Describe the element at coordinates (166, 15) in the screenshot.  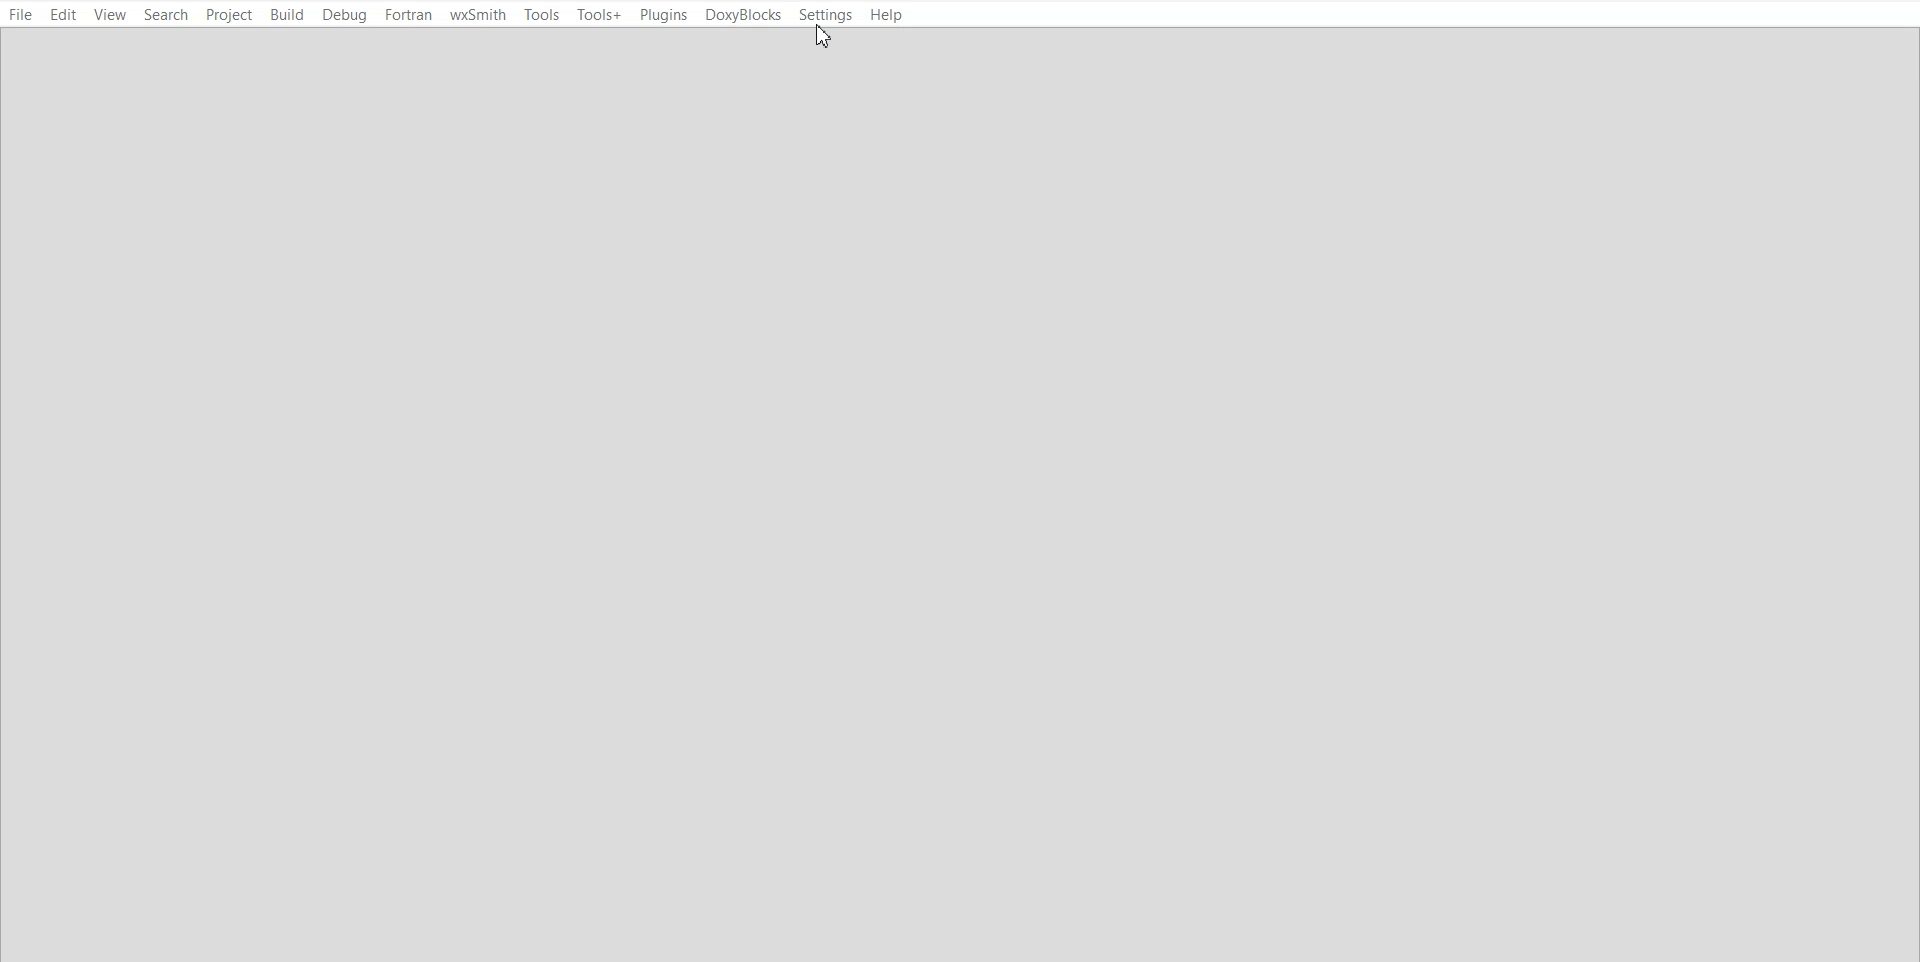
I see `Search` at that location.